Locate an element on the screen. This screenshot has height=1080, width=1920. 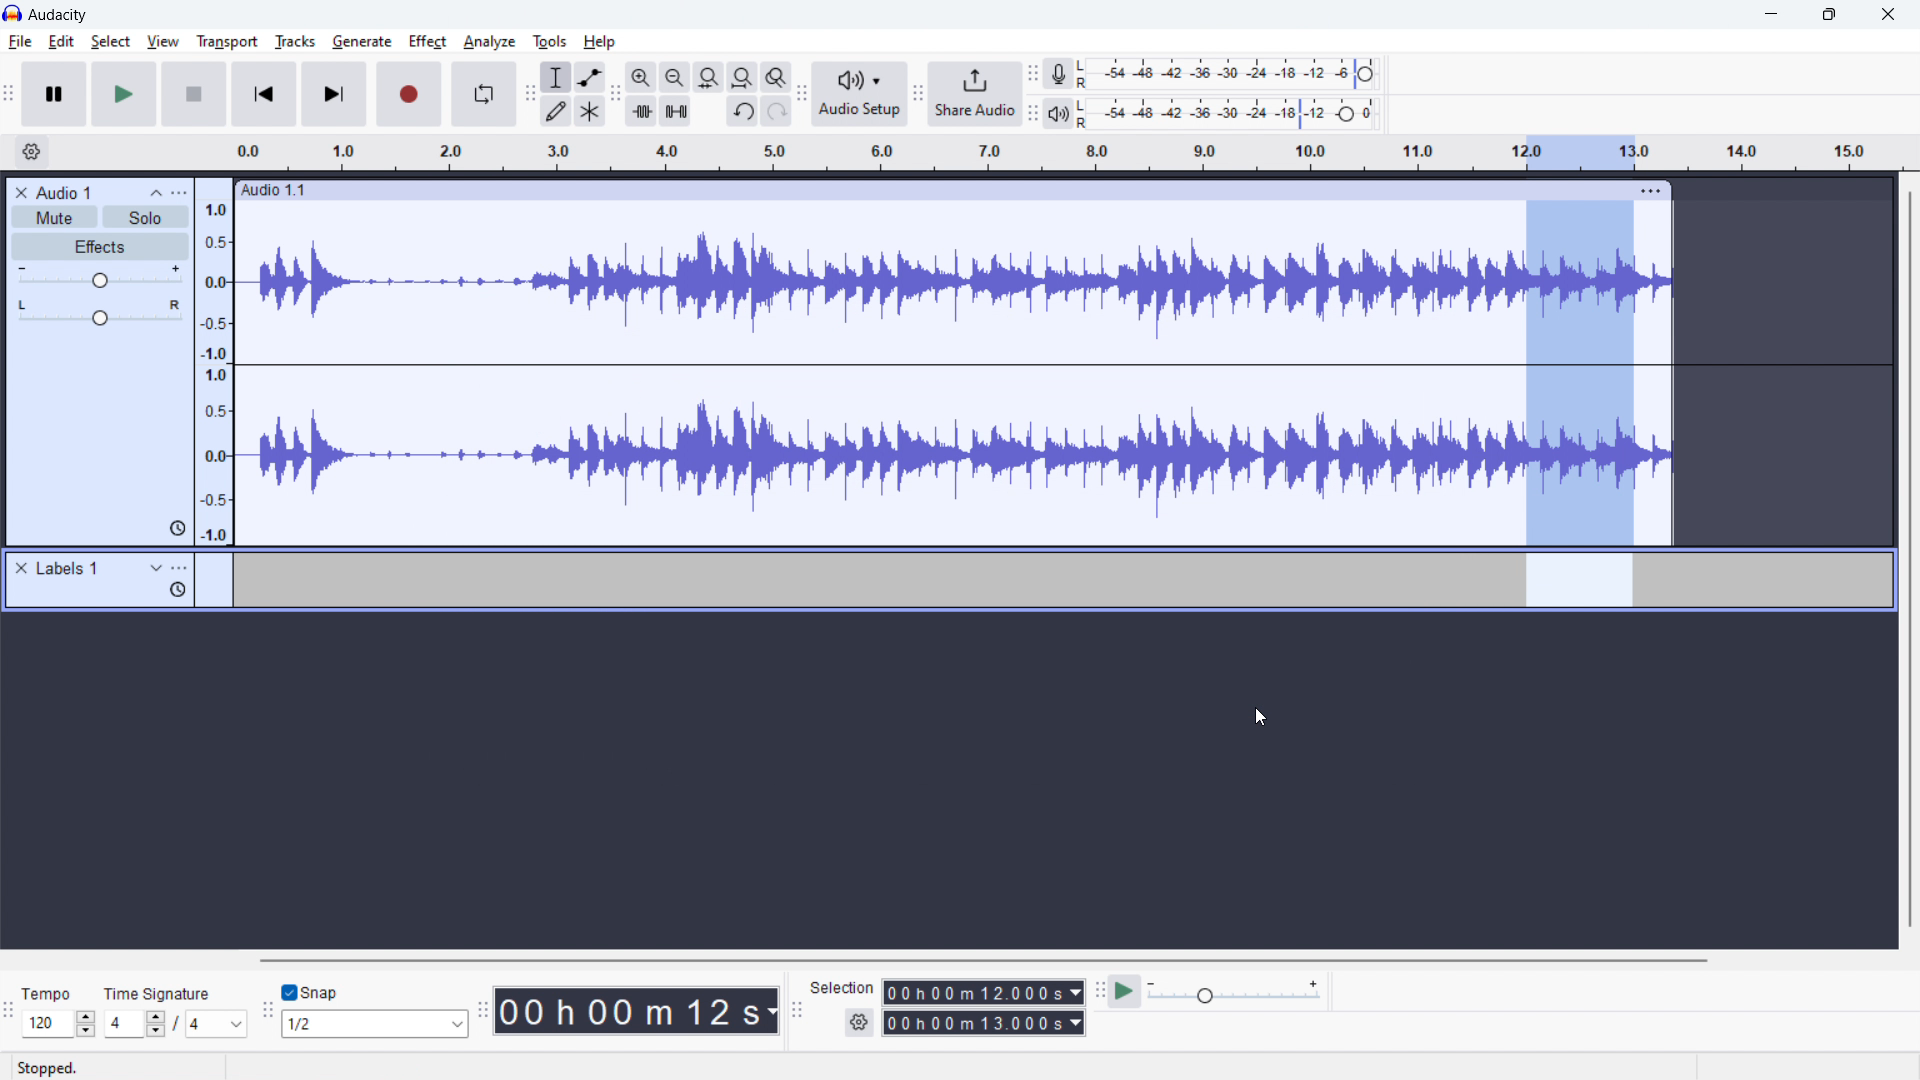
remove is located at coordinates (21, 569).